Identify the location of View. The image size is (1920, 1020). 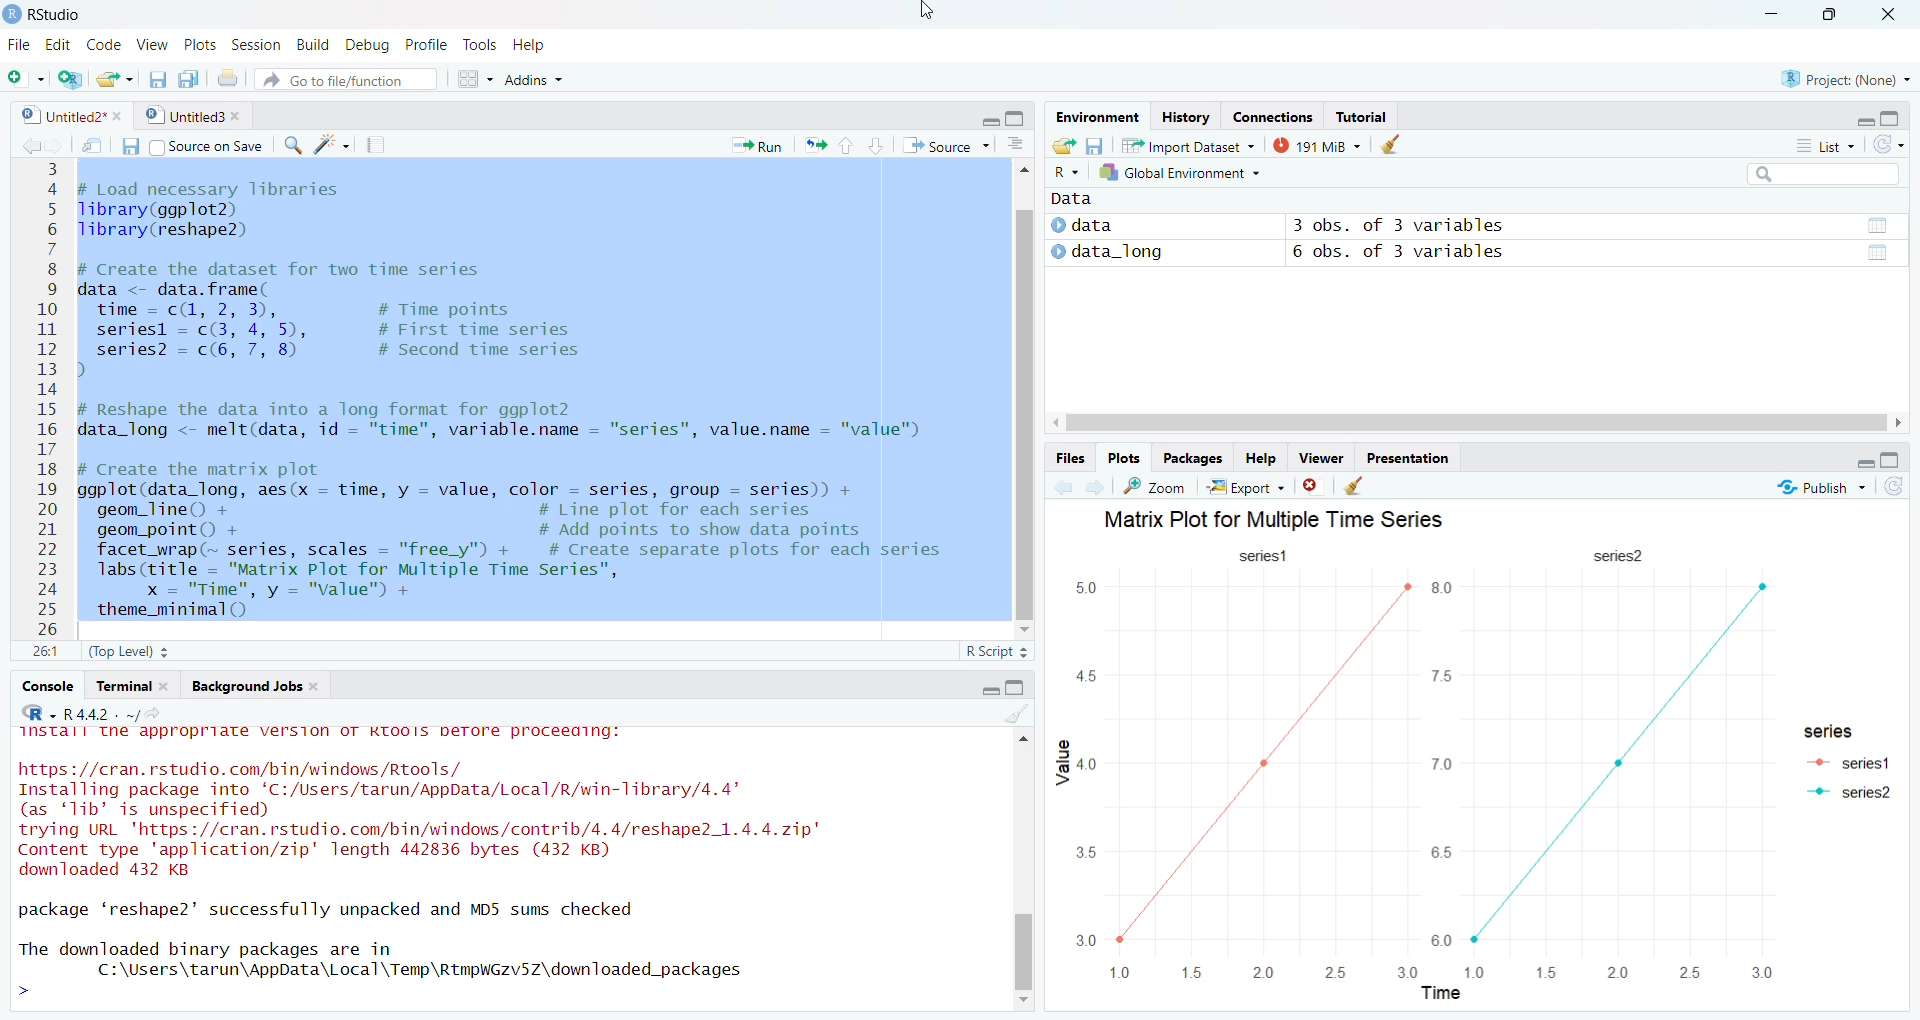
(153, 45).